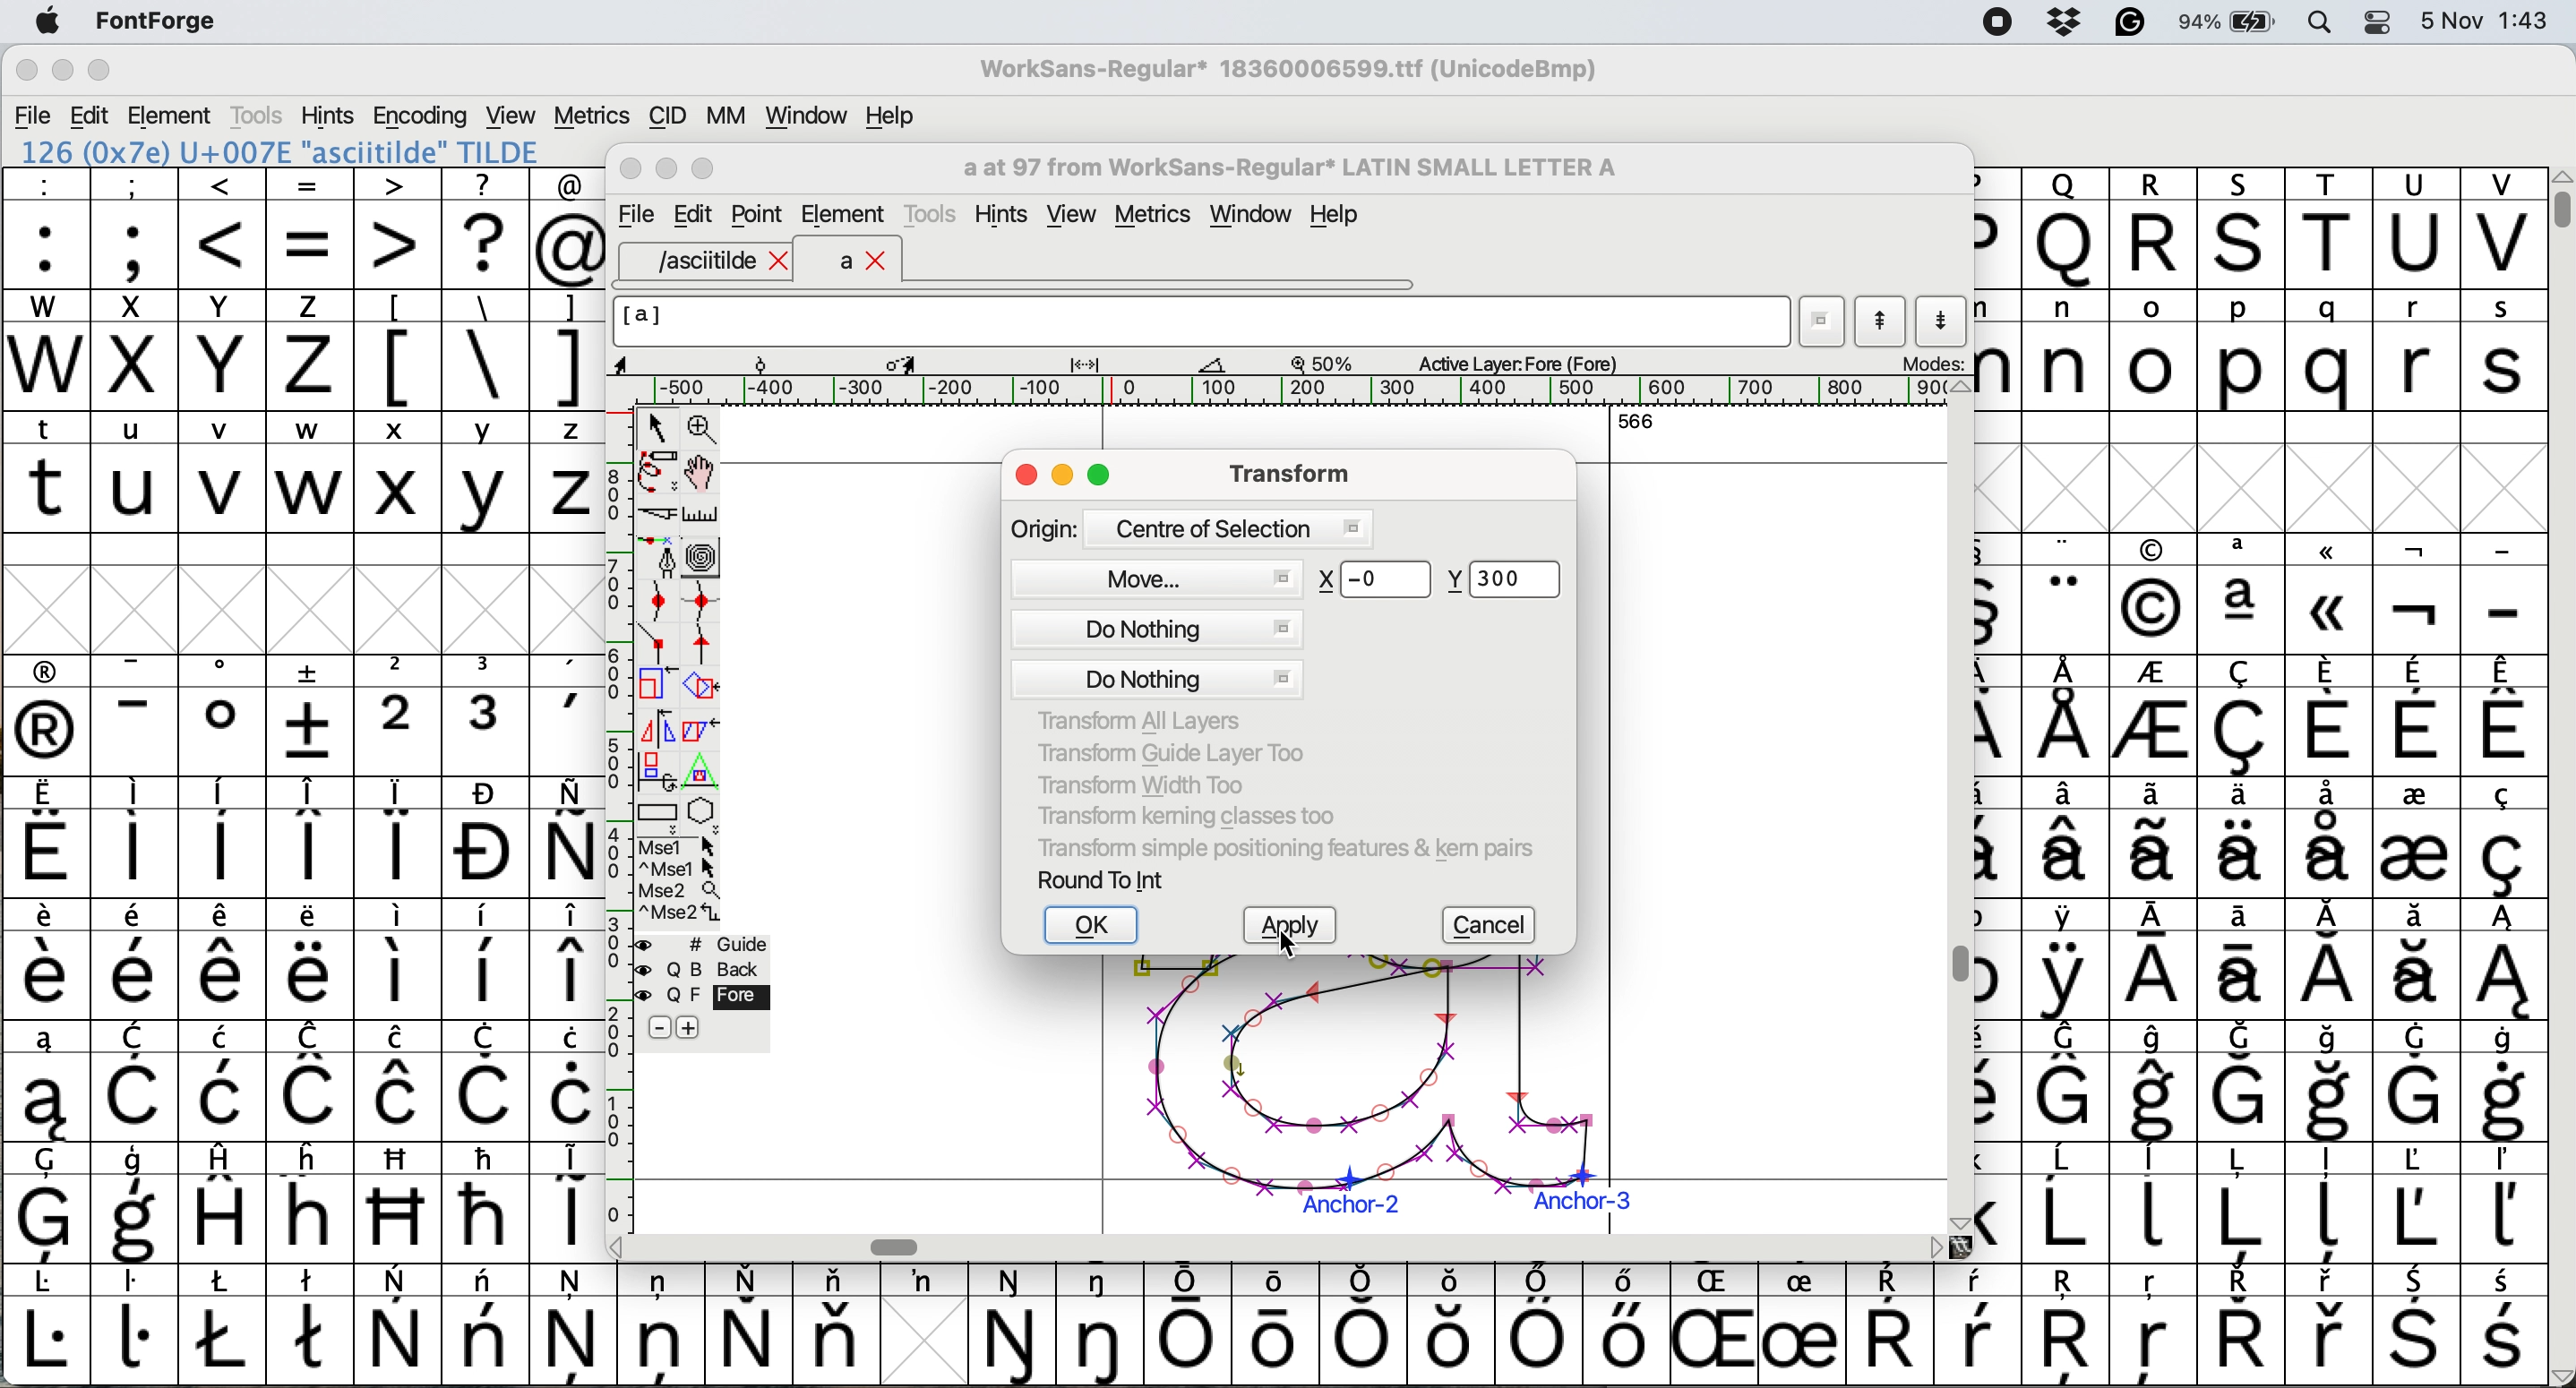 The width and height of the screenshot is (2576, 1388). What do you see at coordinates (2152, 595) in the screenshot?
I see `` at bounding box center [2152, 595].